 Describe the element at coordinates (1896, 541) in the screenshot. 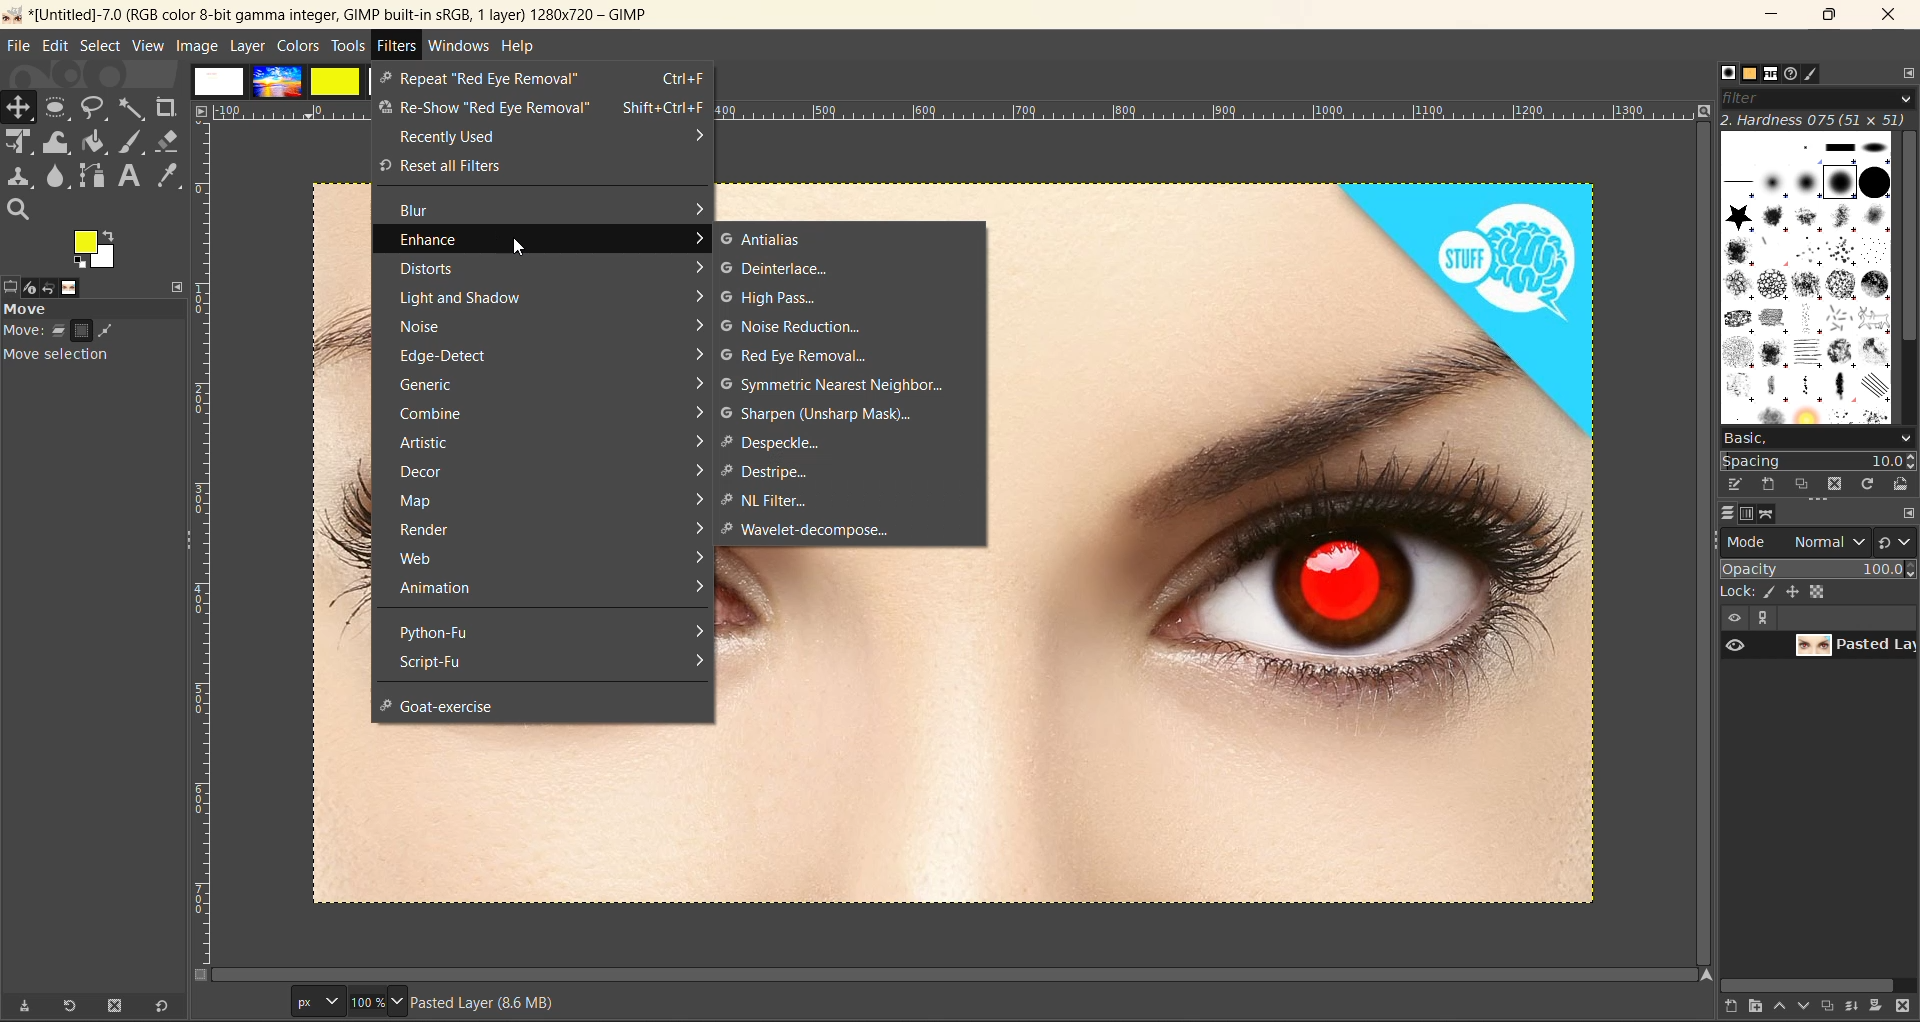

I see `switch to another group` at that location.